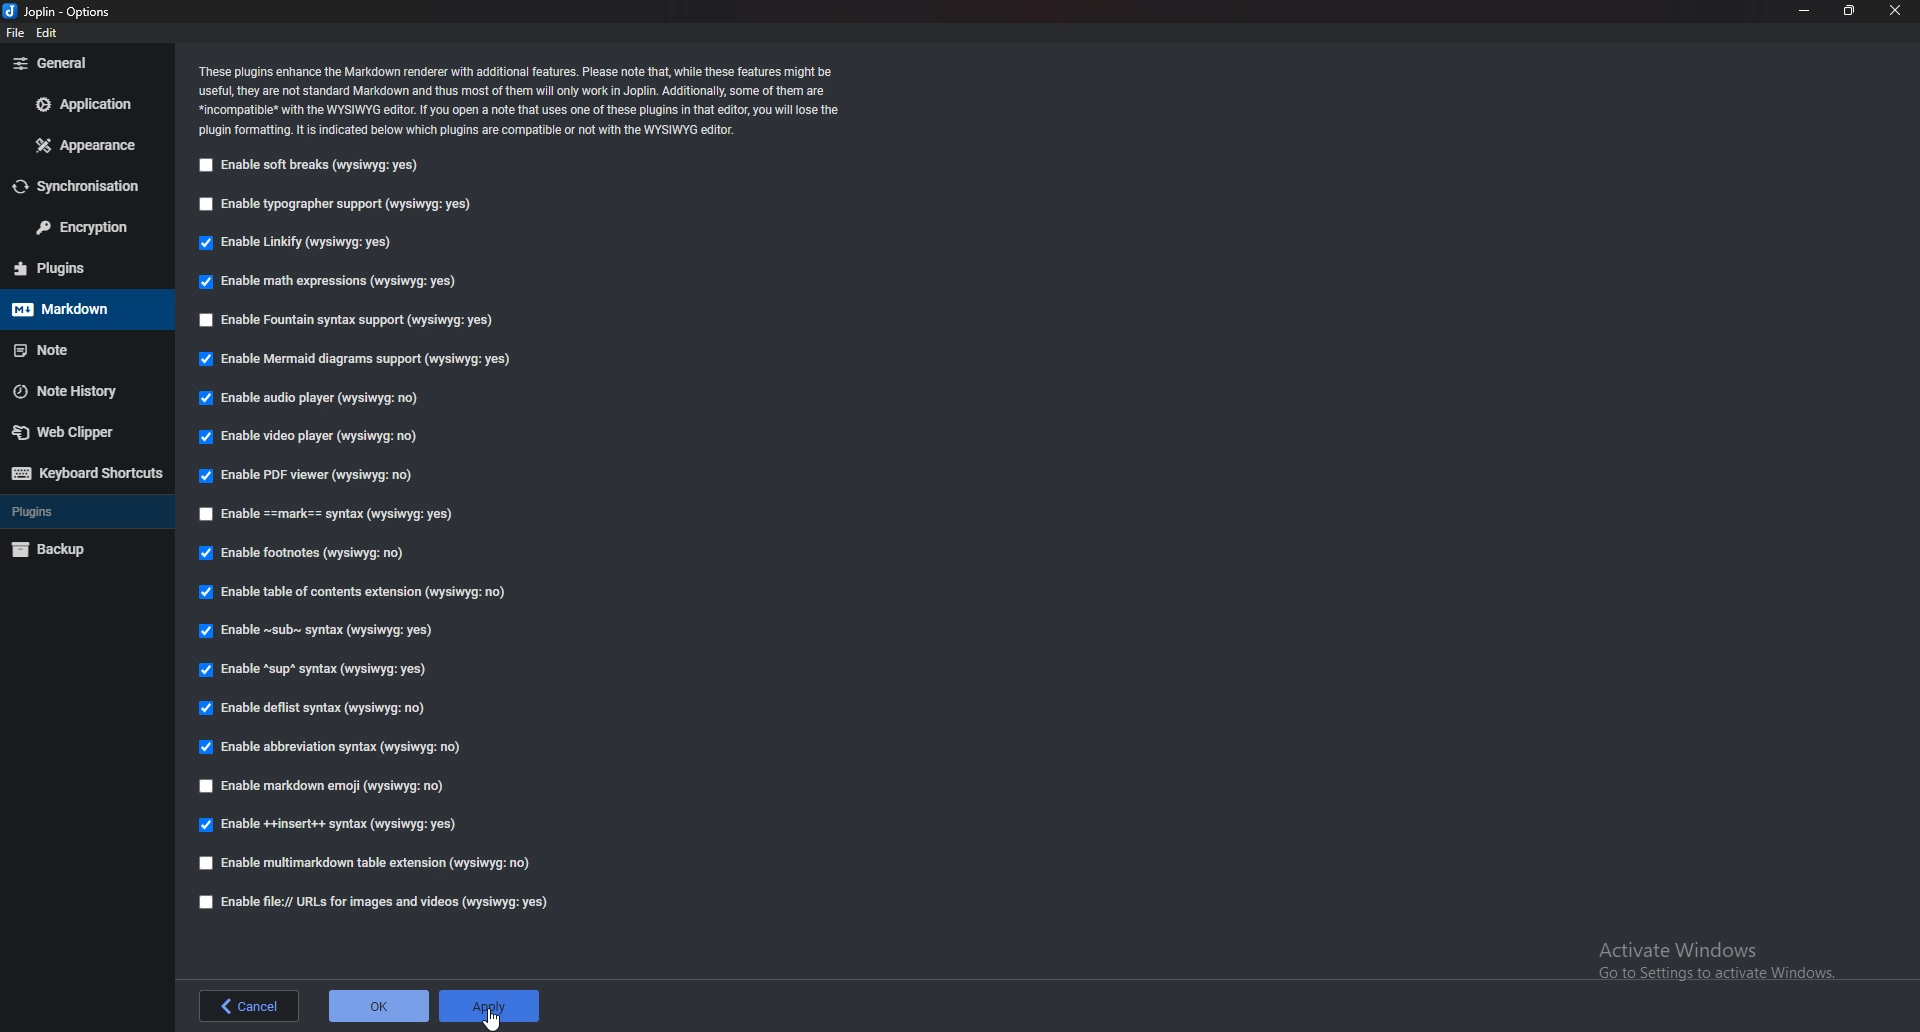 The image size is (1920, 1032). What do you see at coordinates (309, 436) in the screenshot?
I see `Enable video player` at bounding box center [309, 436].